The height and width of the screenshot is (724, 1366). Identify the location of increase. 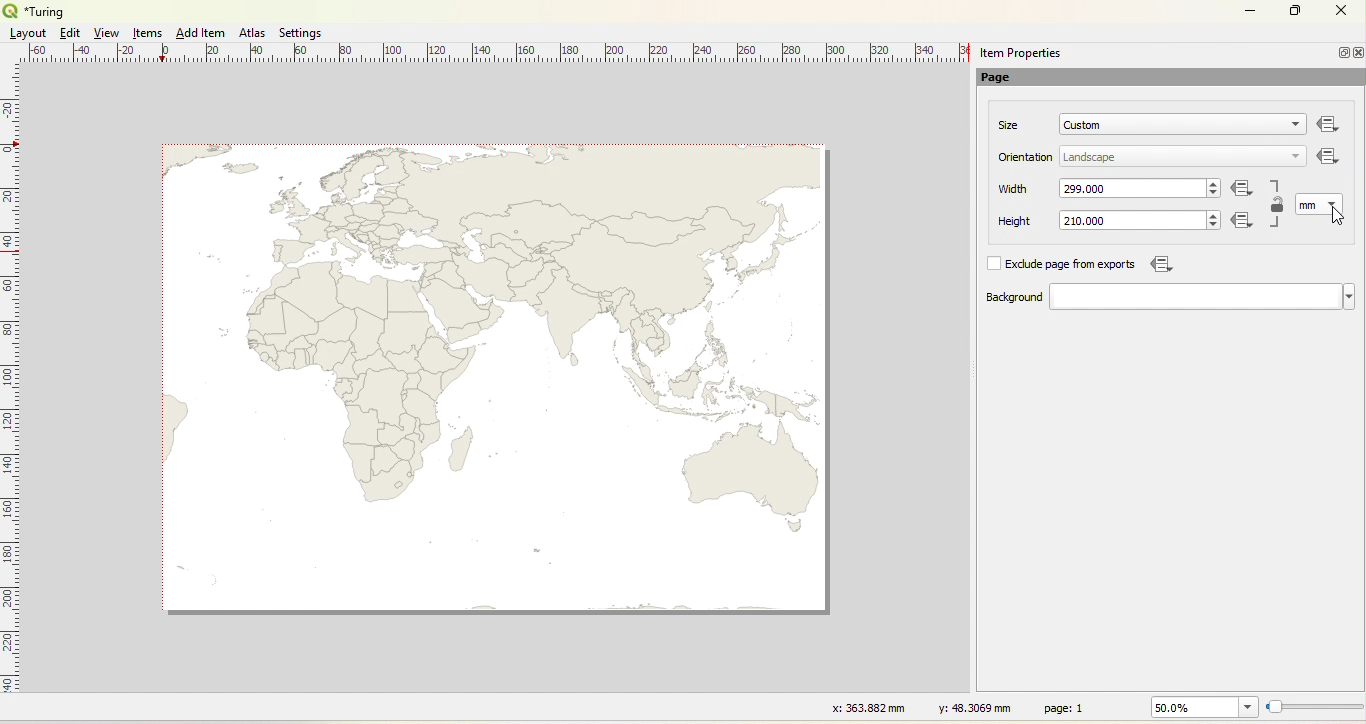
(1215, 182).